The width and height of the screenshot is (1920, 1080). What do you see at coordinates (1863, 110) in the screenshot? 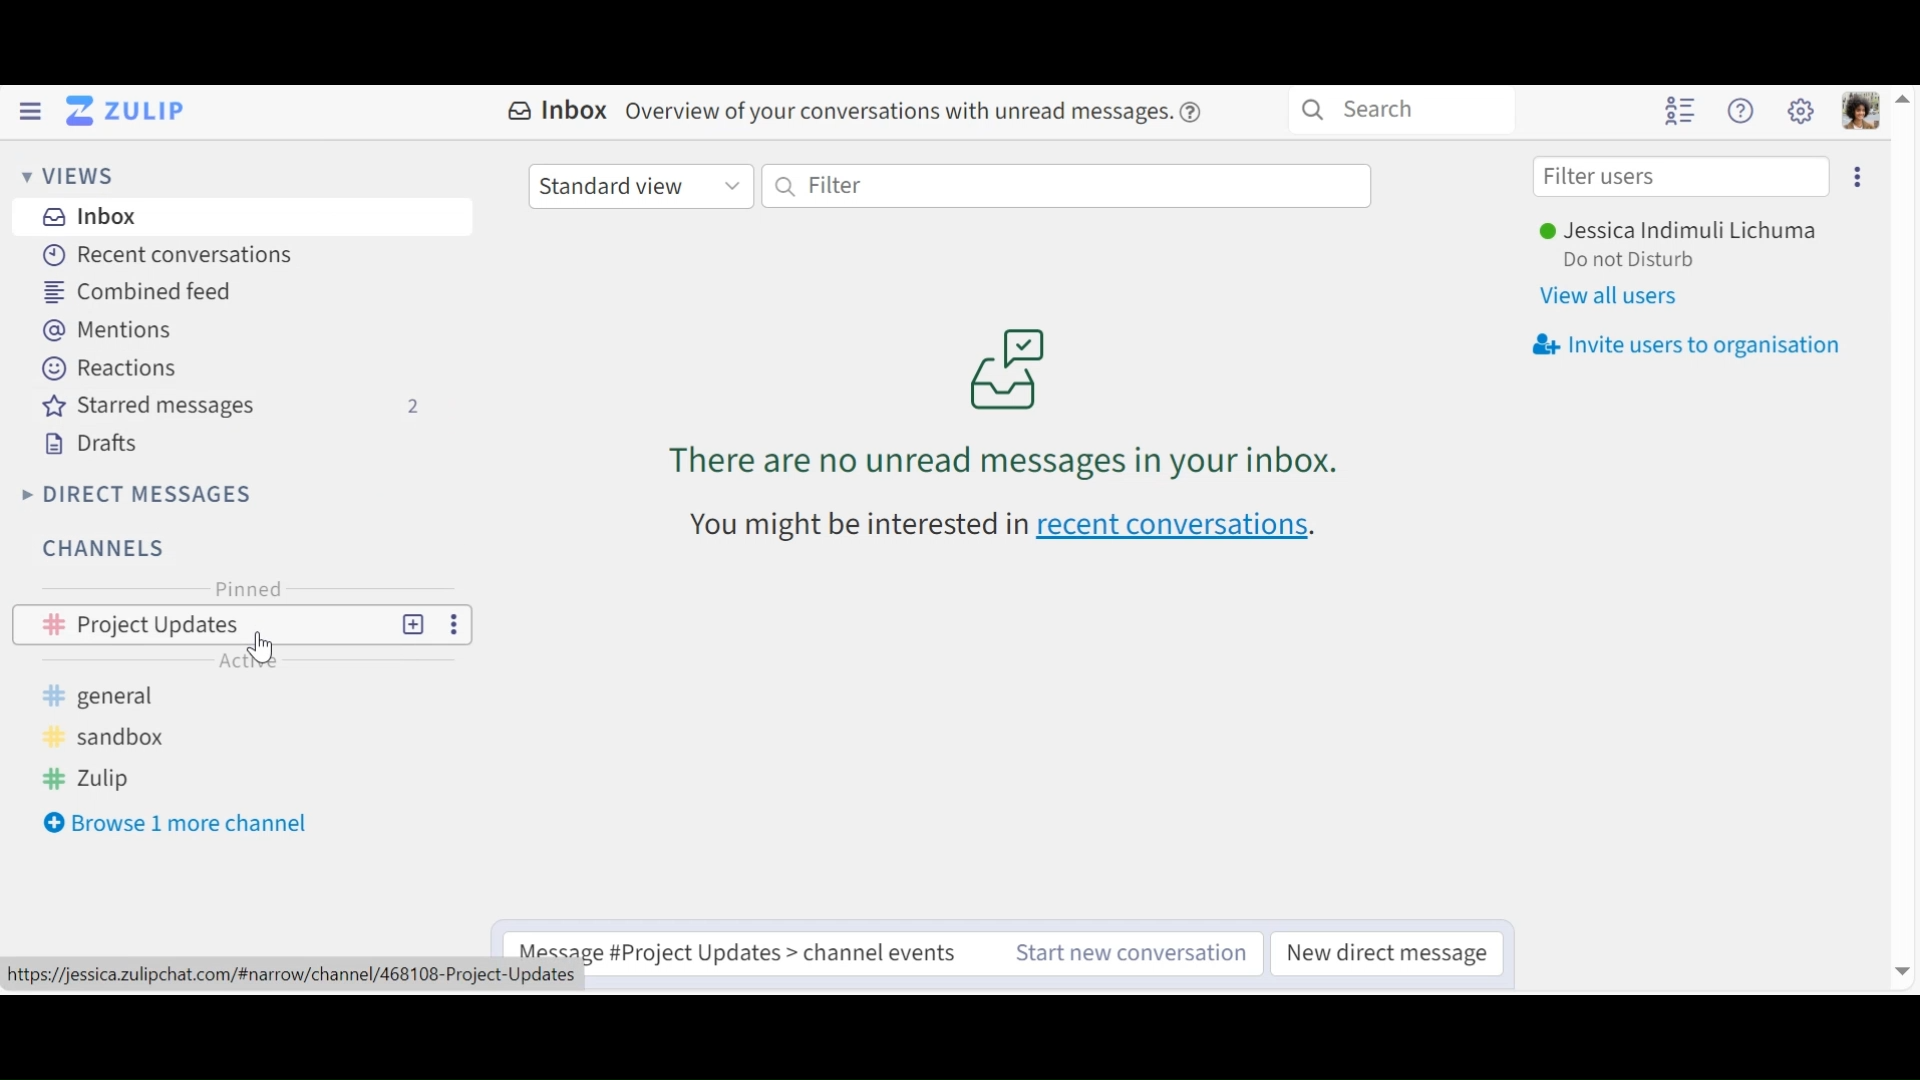
I see `Personal menu` at bounding box center [1863, 110].